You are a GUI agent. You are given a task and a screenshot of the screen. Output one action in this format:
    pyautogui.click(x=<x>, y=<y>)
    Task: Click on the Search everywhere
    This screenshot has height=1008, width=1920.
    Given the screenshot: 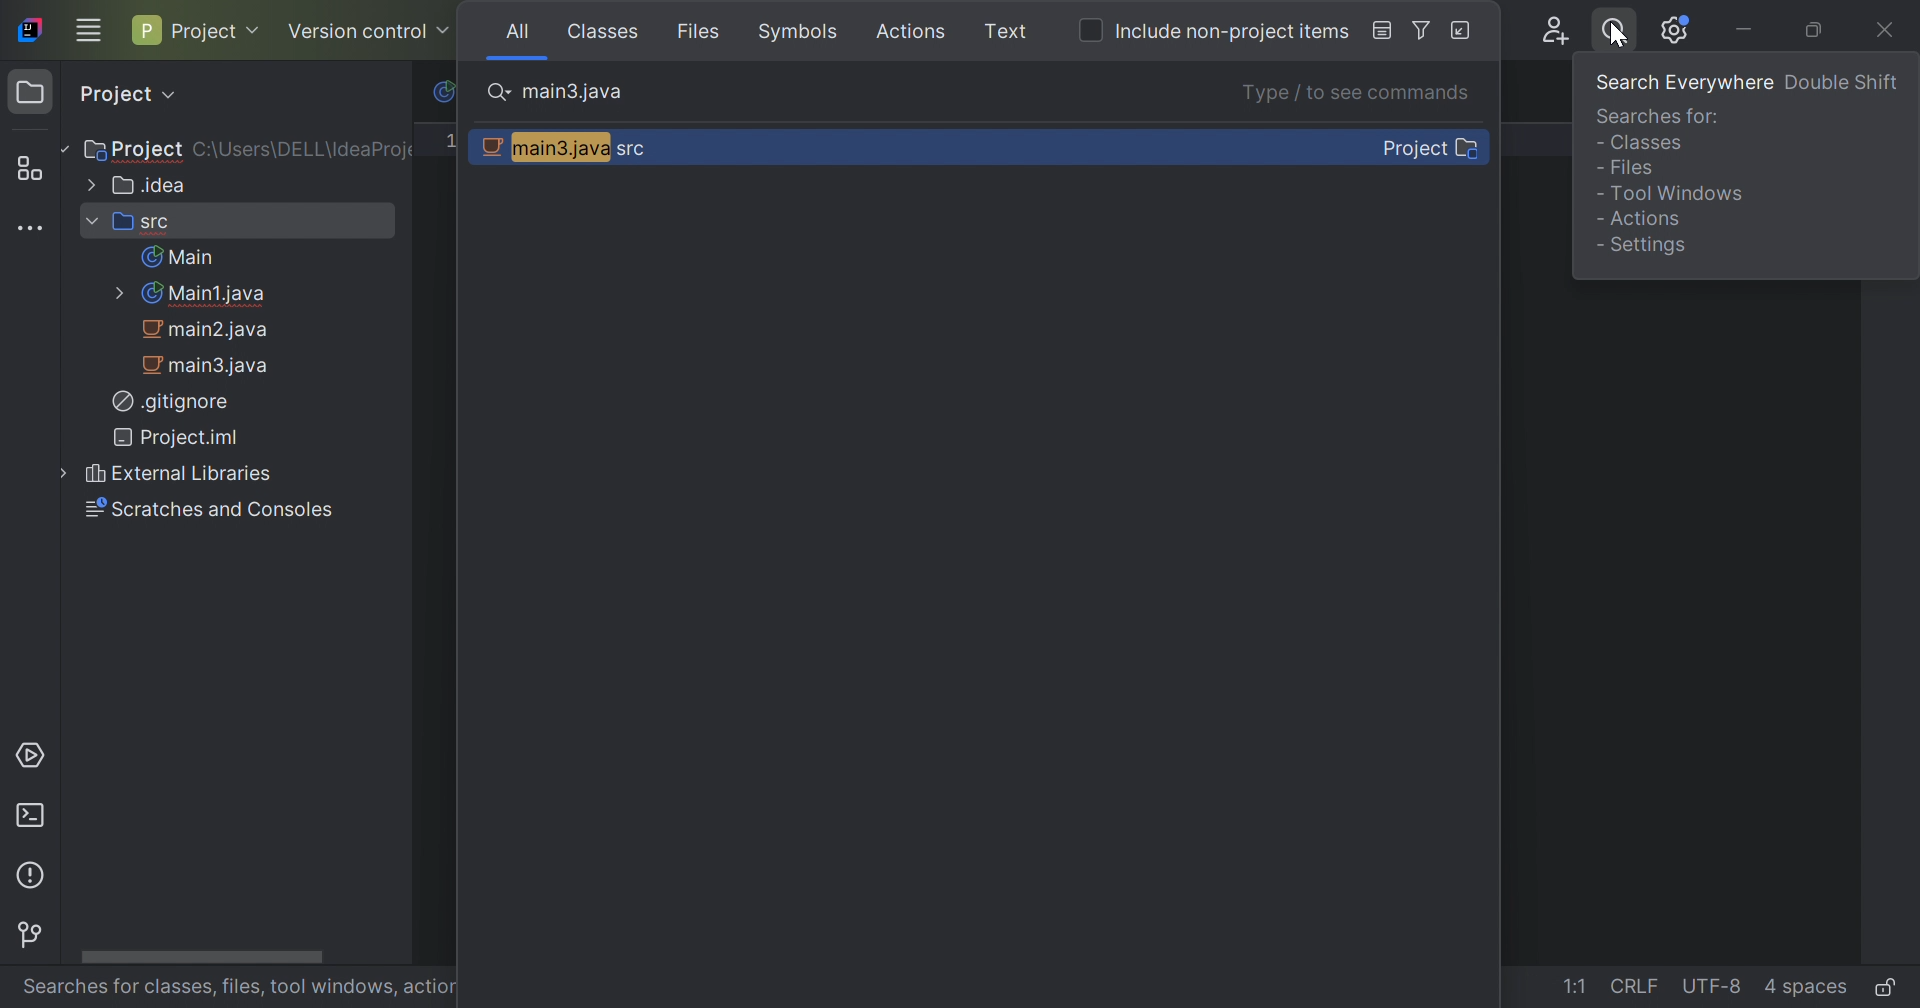 What is the action you would take?
    pyautogui.click(x=1609, y=36)
    